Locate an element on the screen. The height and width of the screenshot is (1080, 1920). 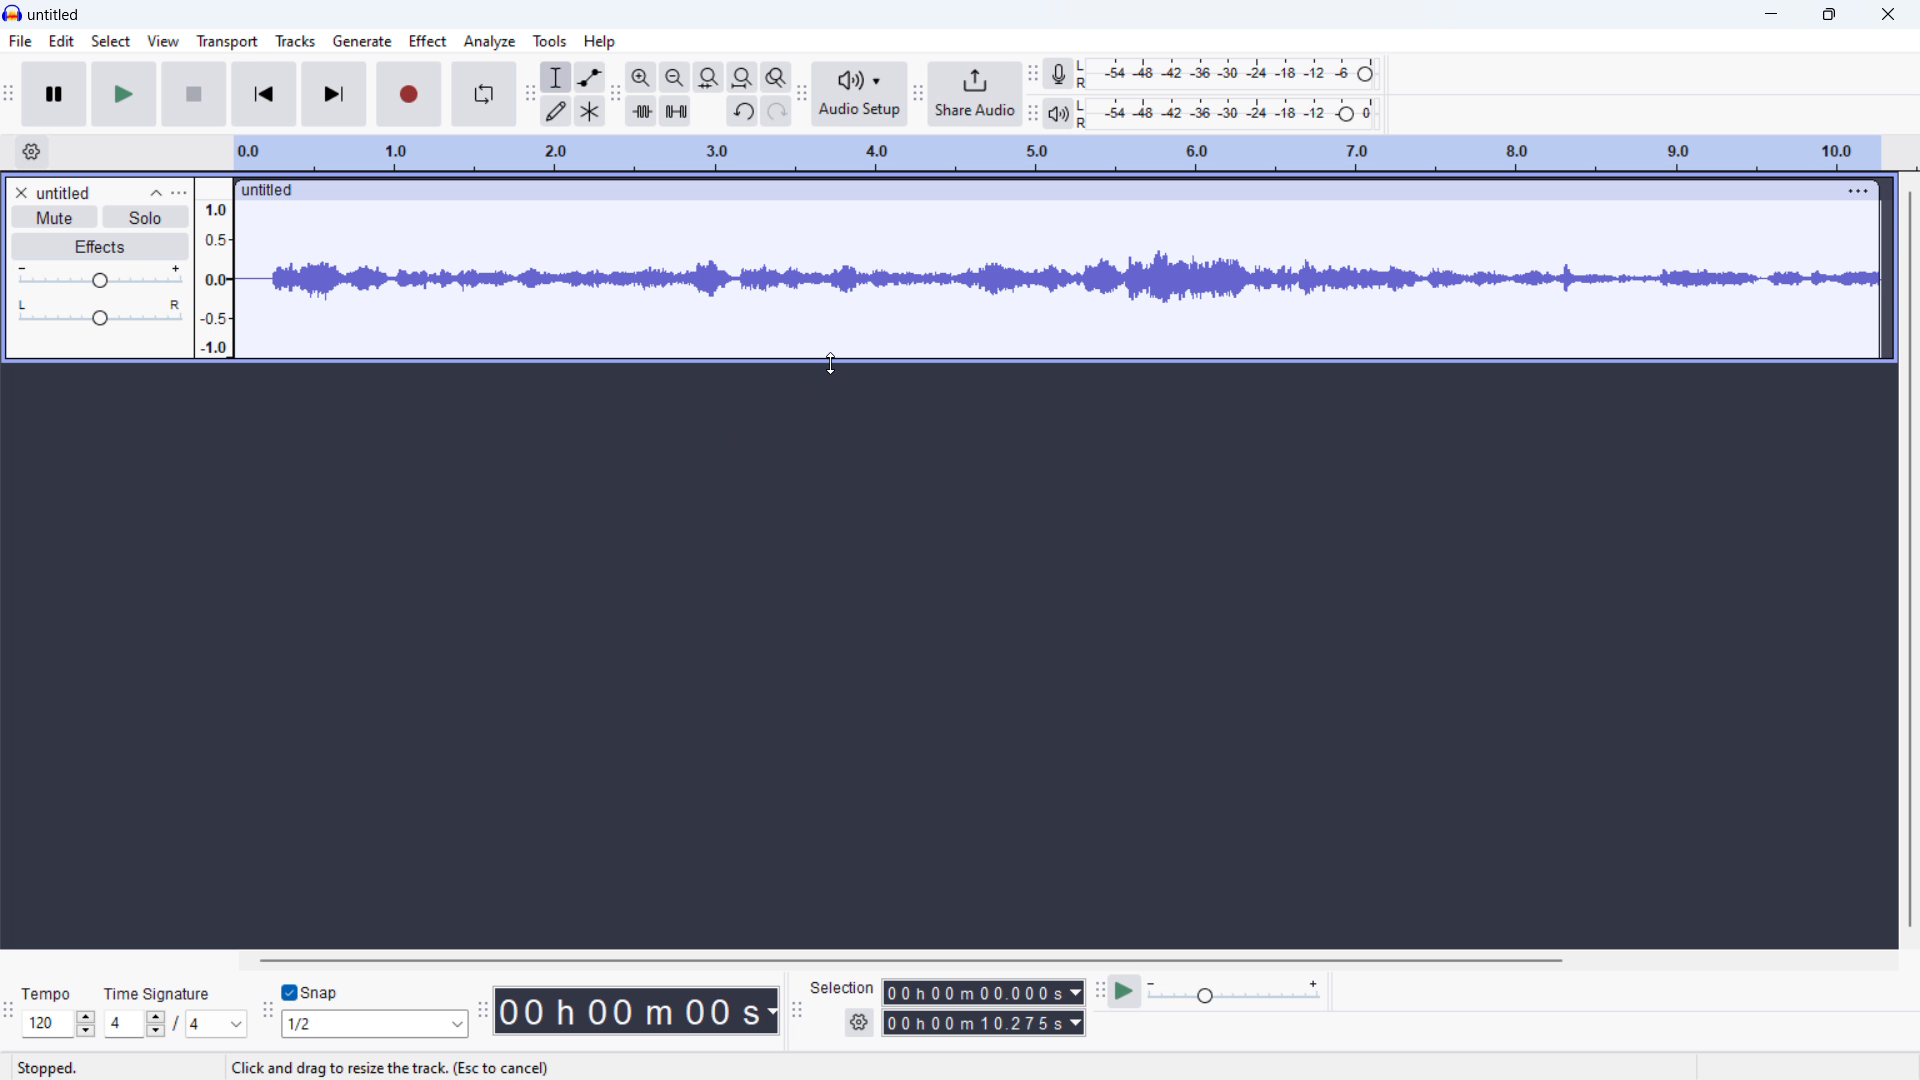
Time signature is located at coordinates (160, 992).